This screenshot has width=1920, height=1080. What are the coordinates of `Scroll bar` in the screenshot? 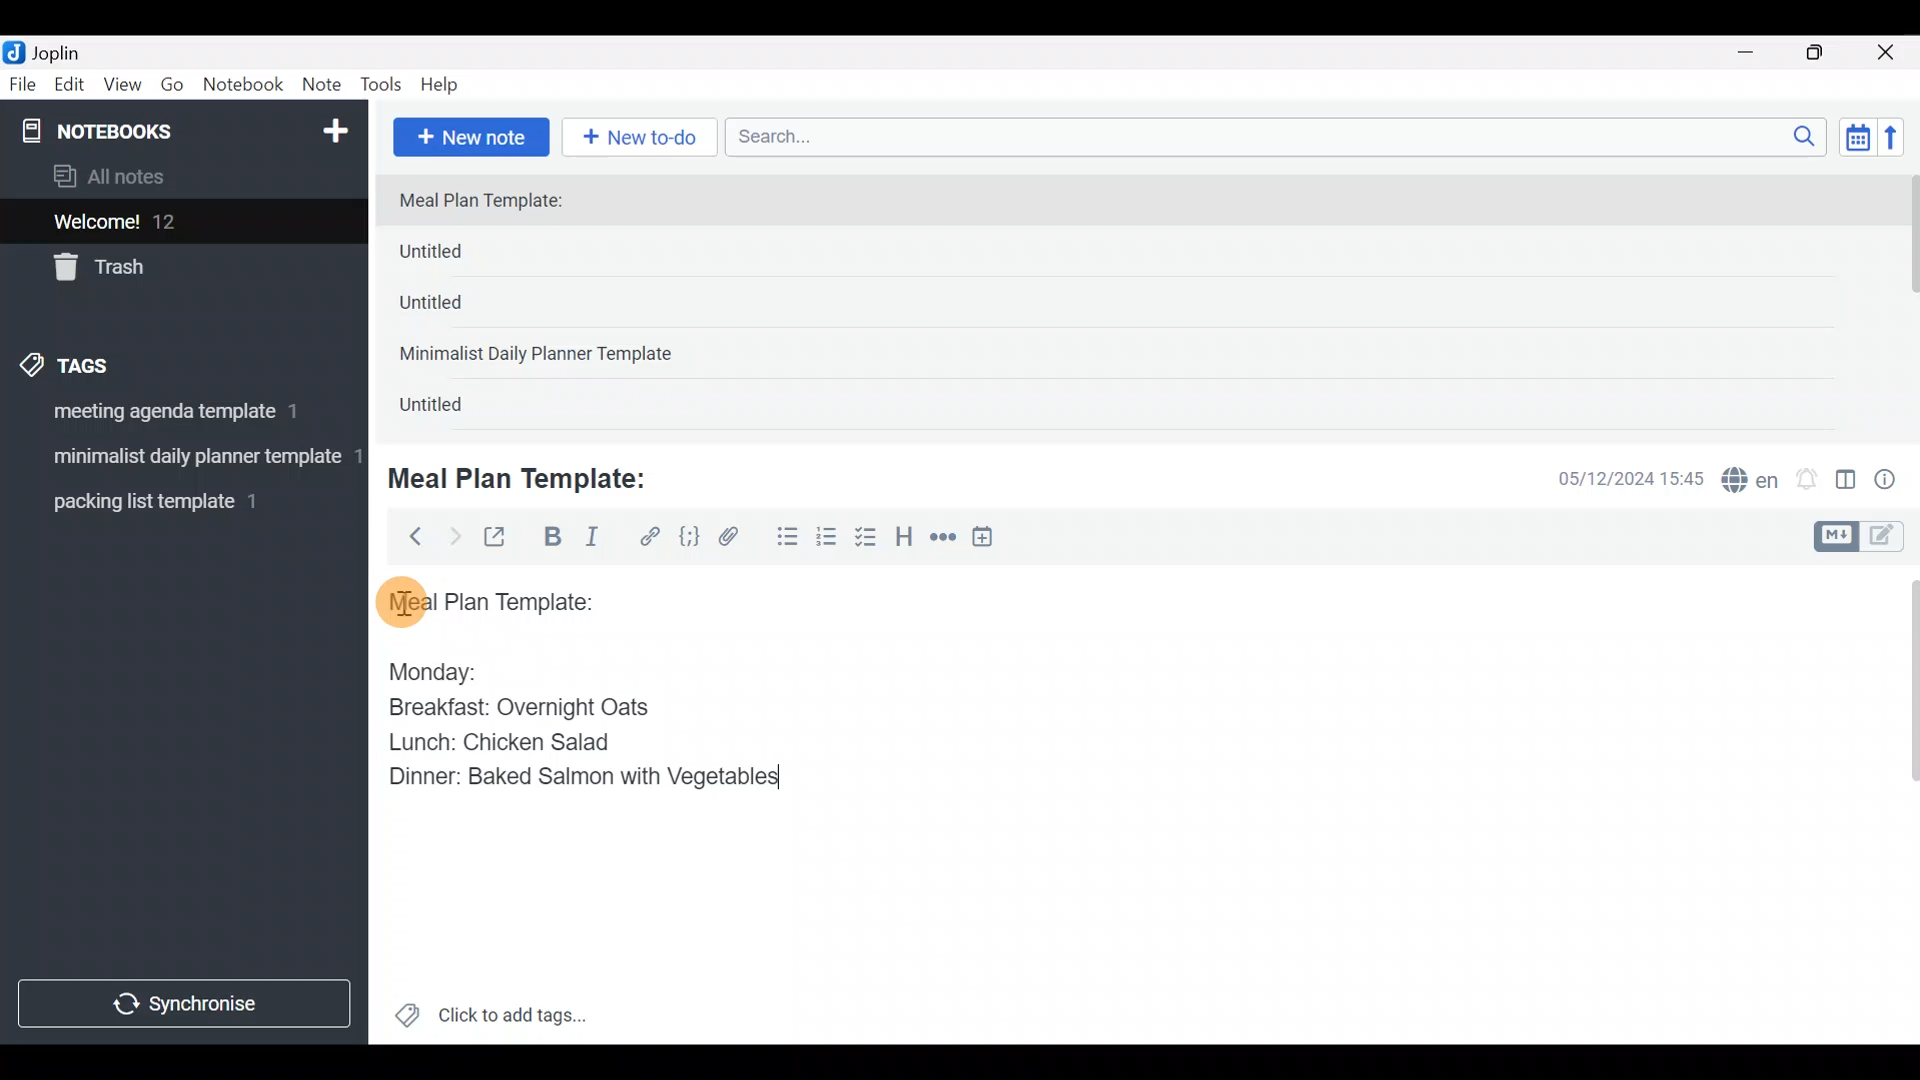 It's located at (1899, 804).